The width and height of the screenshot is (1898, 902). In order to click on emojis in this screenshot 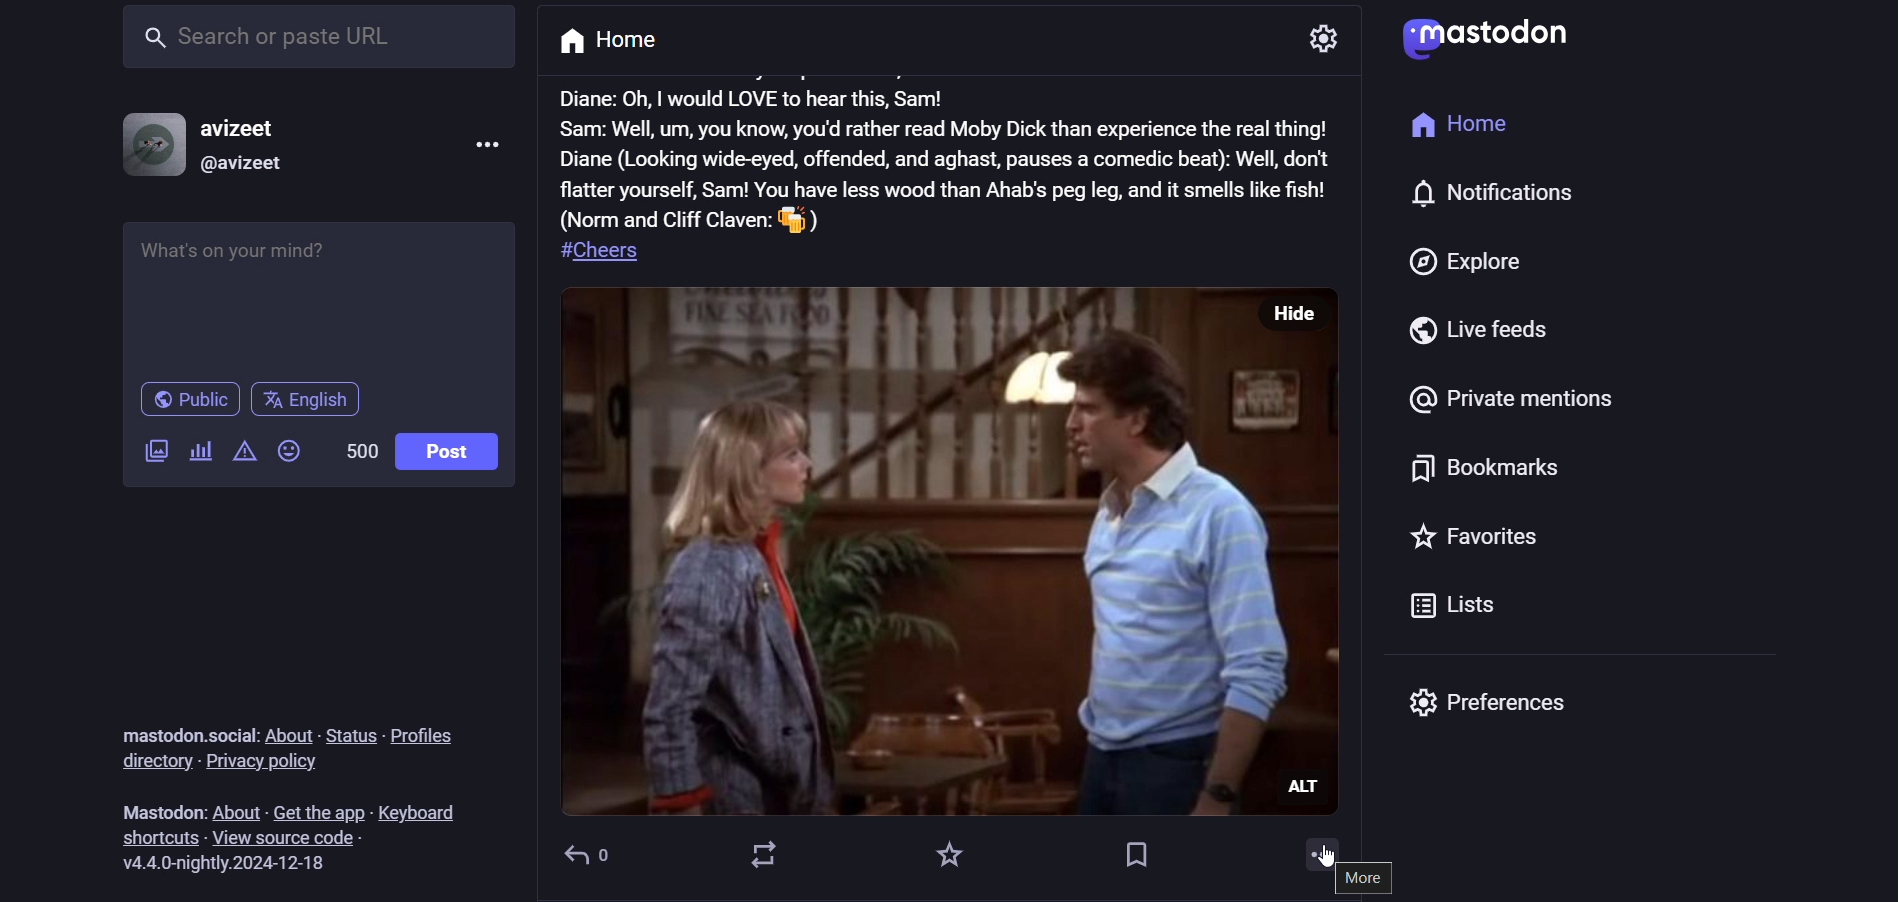, I will do `click(293, 454)`.